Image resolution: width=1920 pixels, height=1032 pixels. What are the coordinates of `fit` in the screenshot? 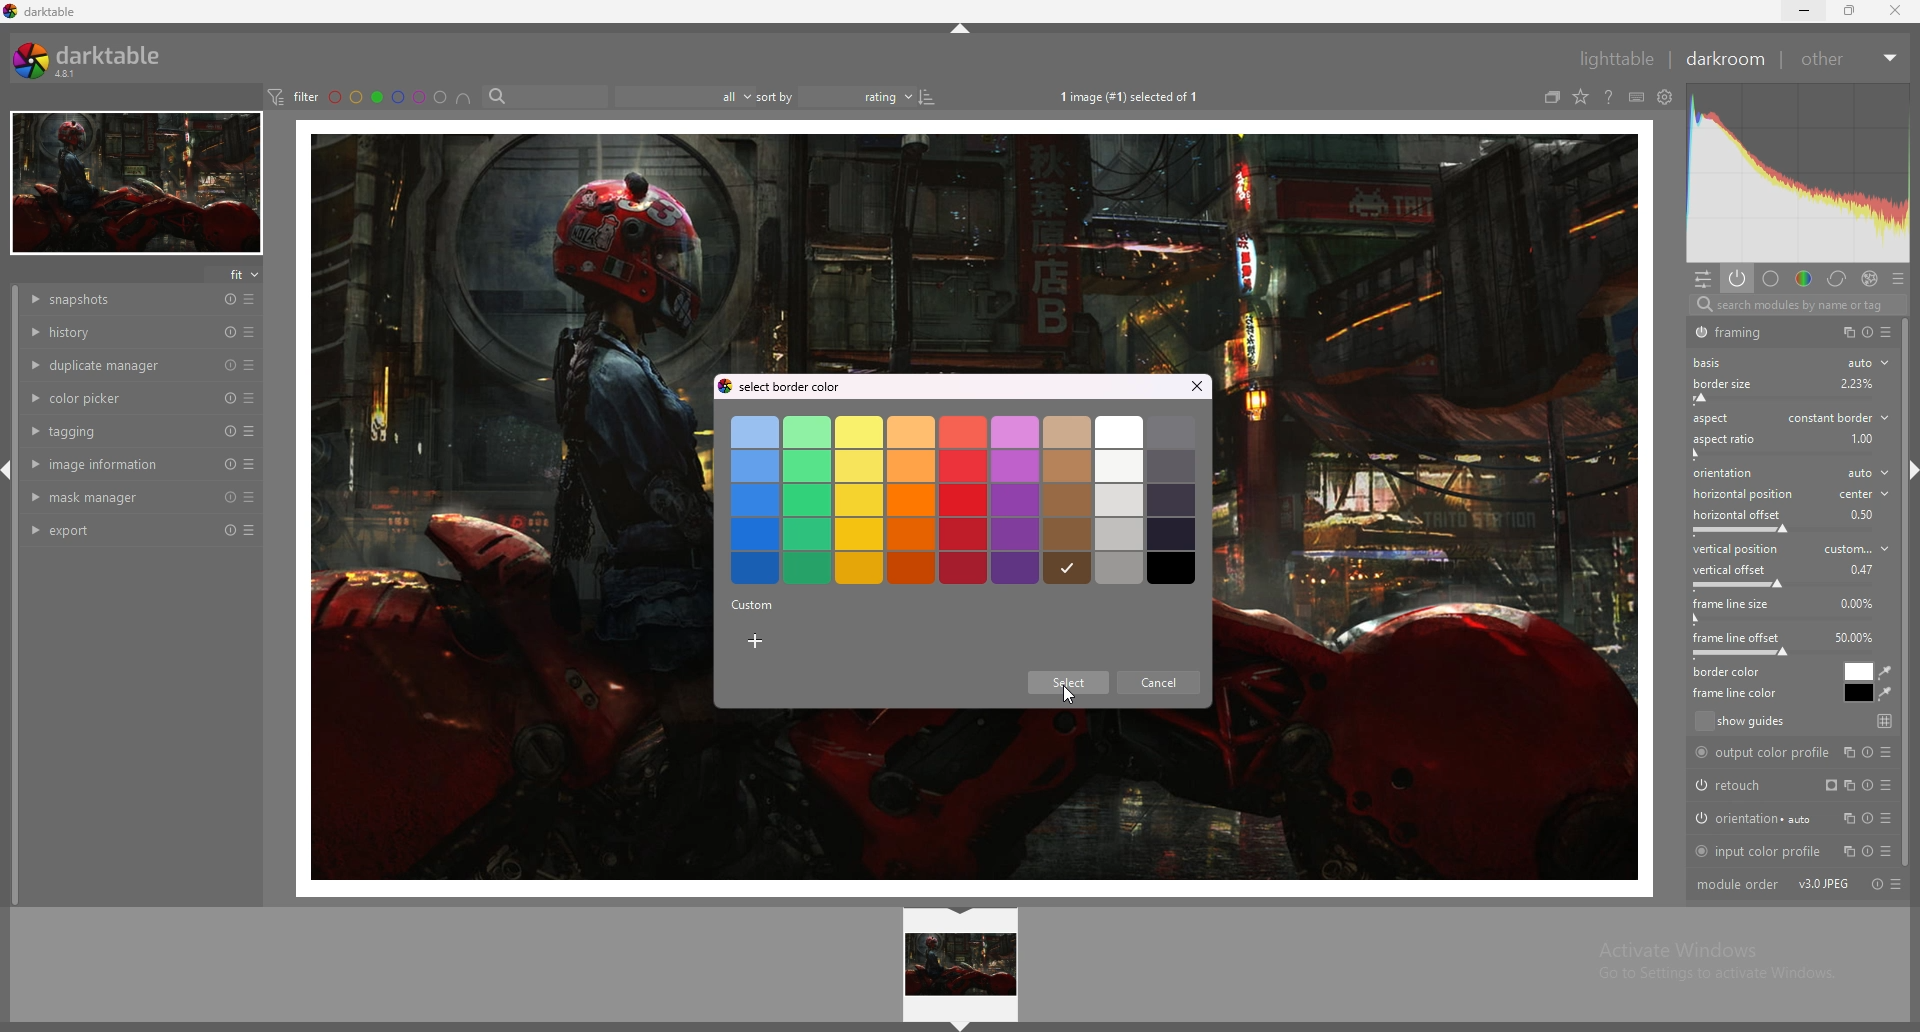 It's located at (236, 274).